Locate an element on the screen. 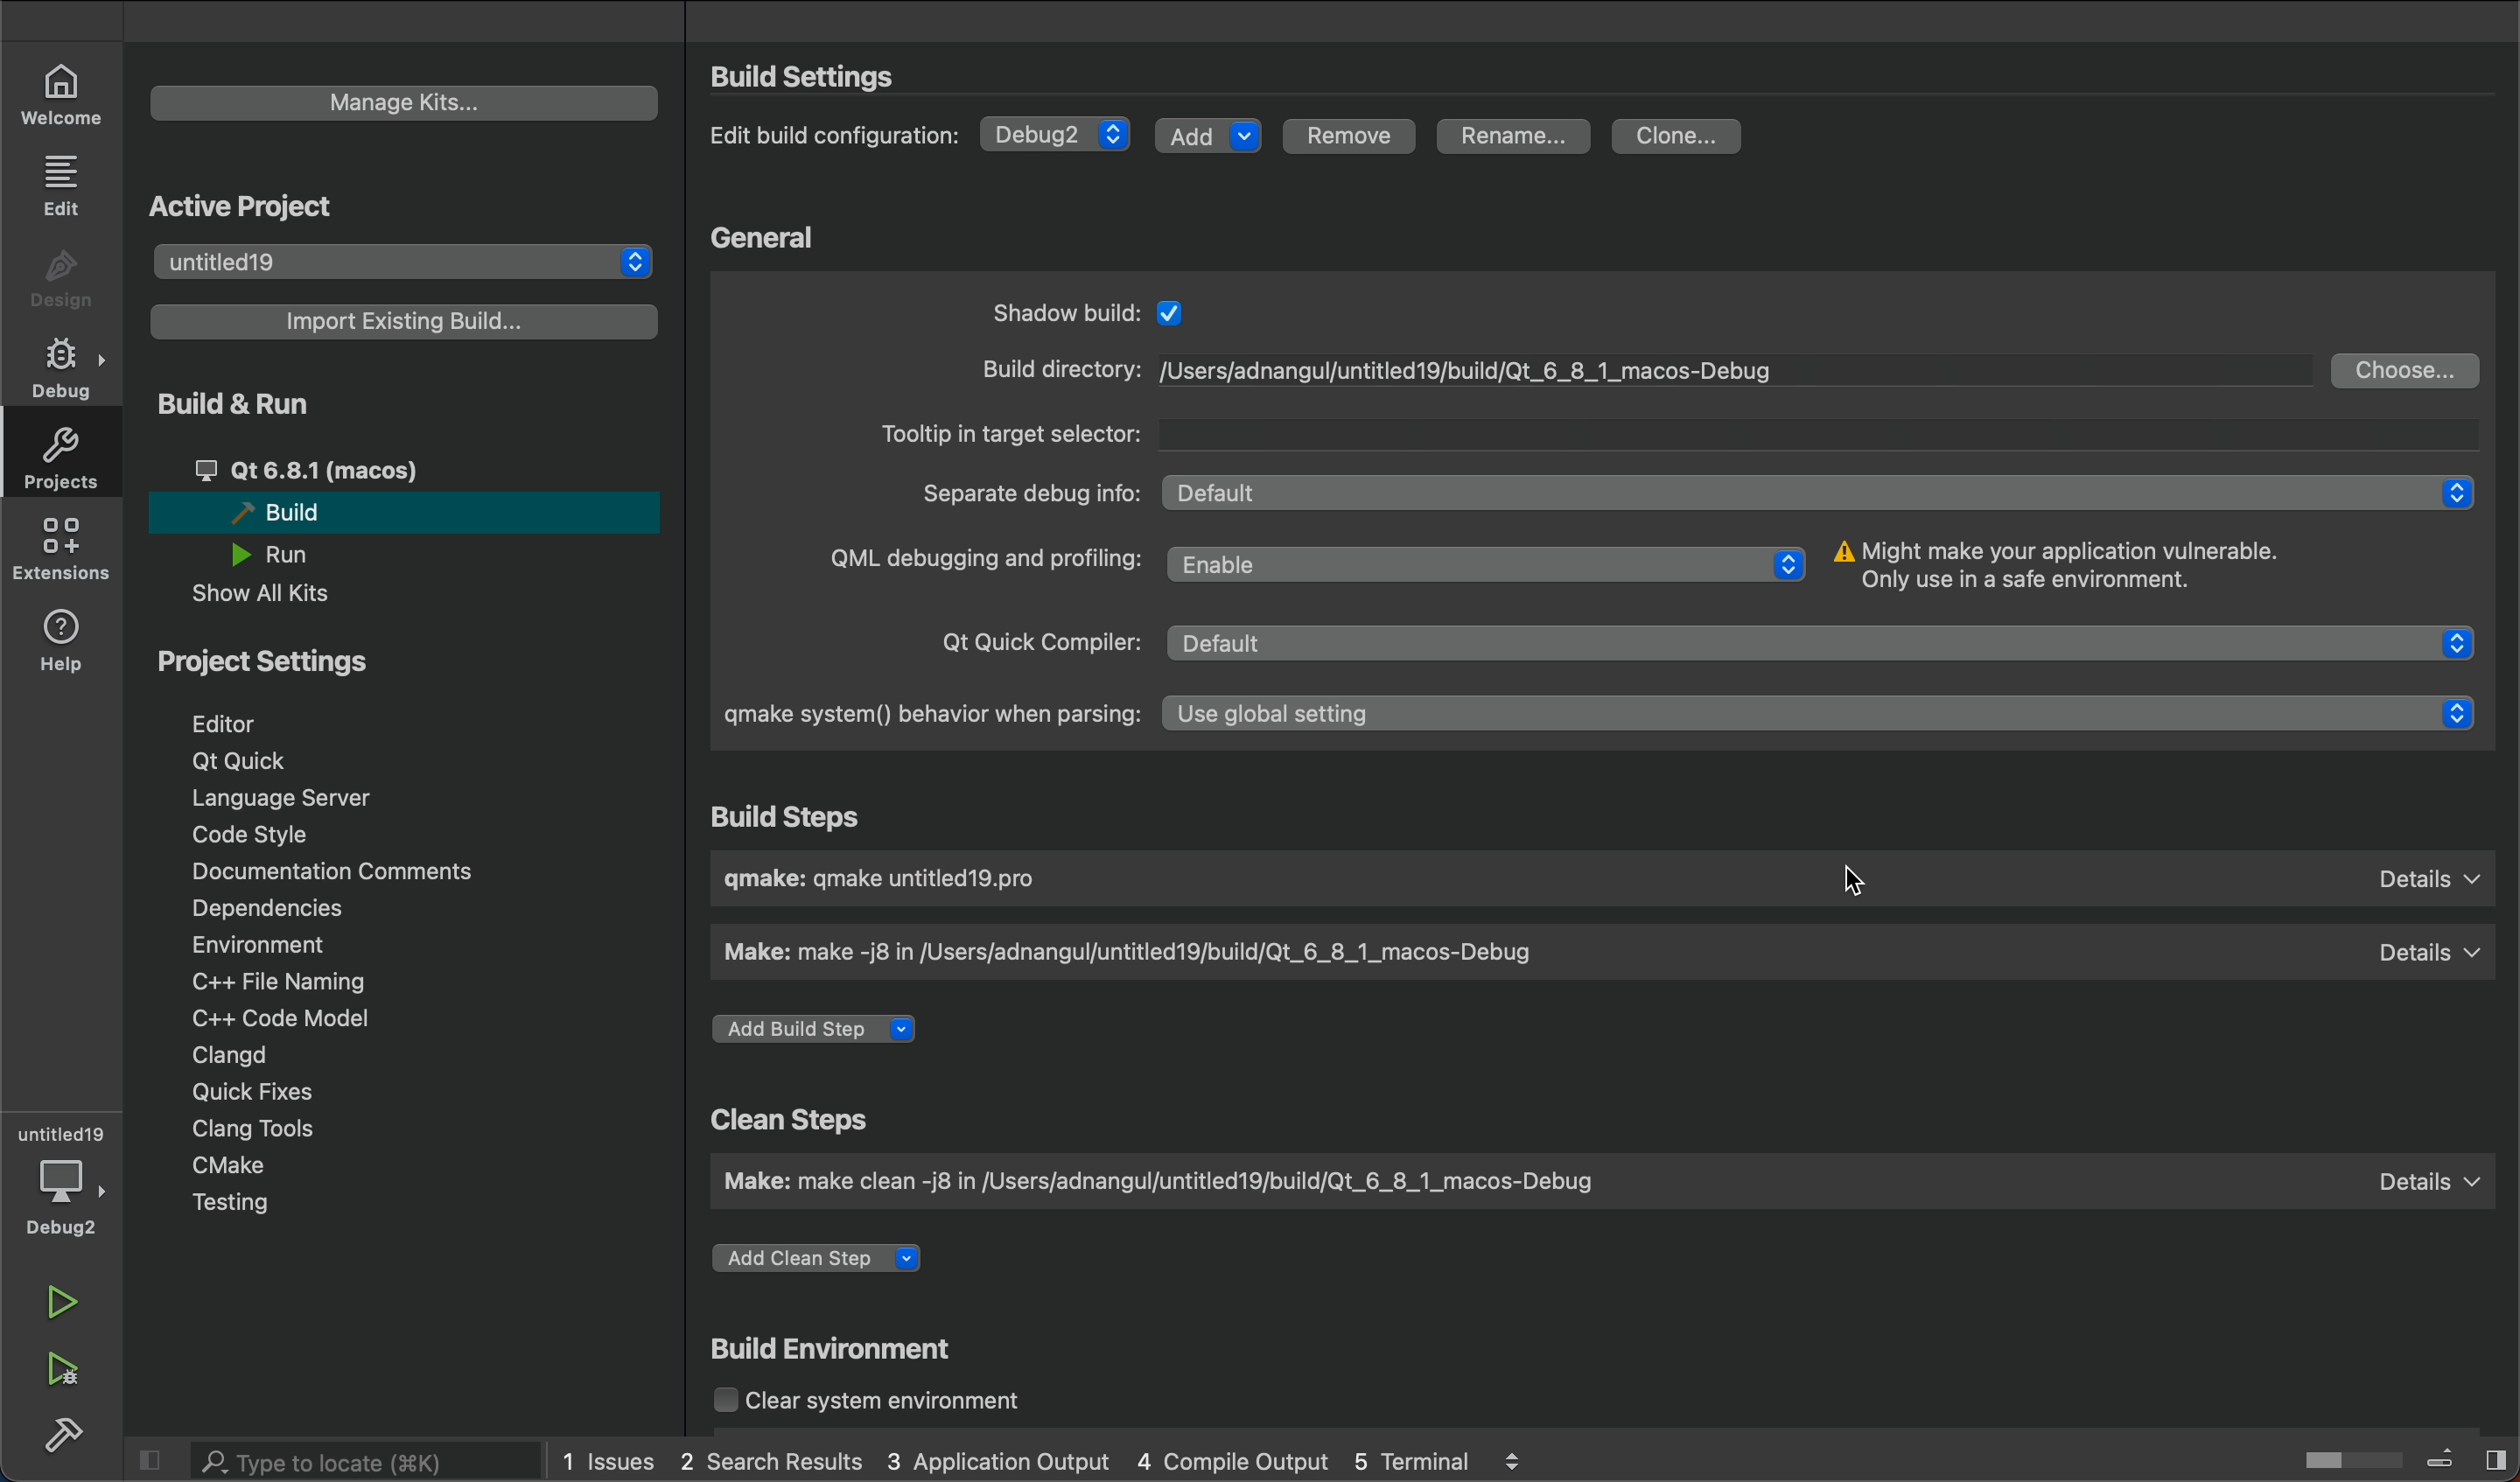  qml debugging is located at coordinates (980, 563).